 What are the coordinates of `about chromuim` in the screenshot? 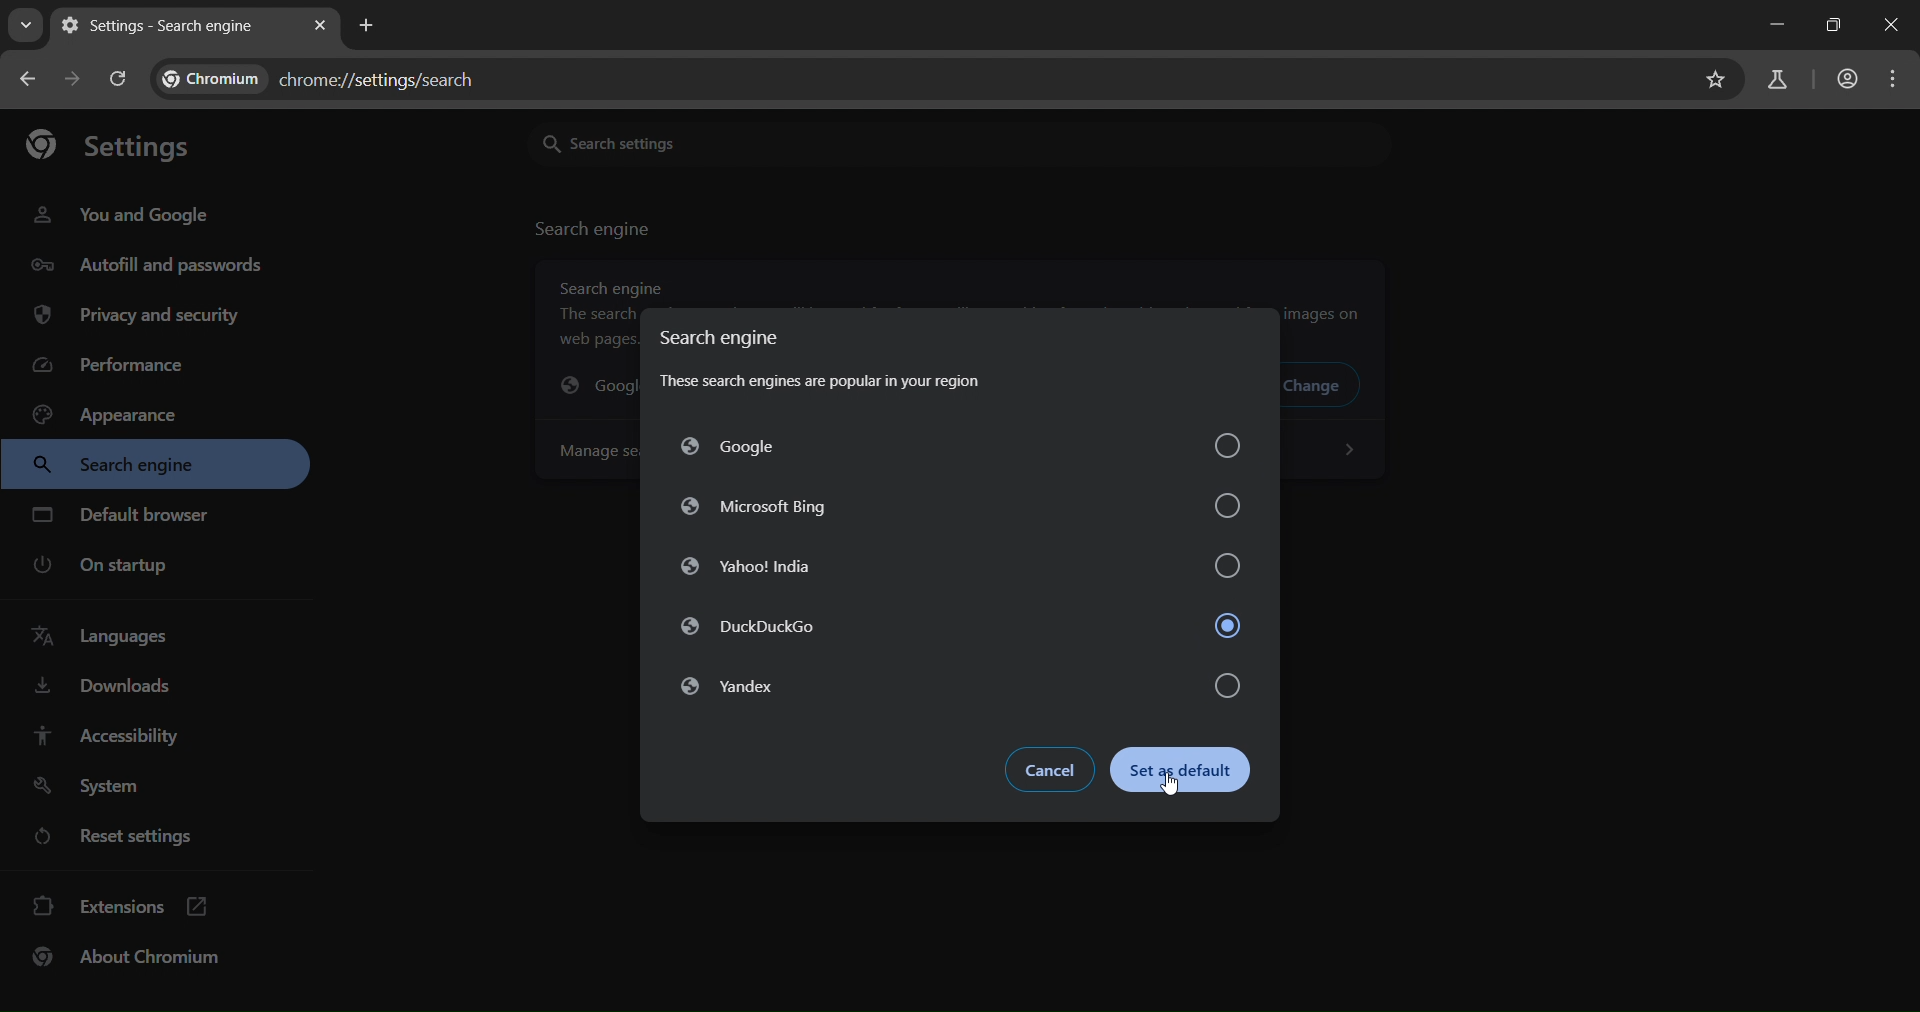 It's located at (132, 961).